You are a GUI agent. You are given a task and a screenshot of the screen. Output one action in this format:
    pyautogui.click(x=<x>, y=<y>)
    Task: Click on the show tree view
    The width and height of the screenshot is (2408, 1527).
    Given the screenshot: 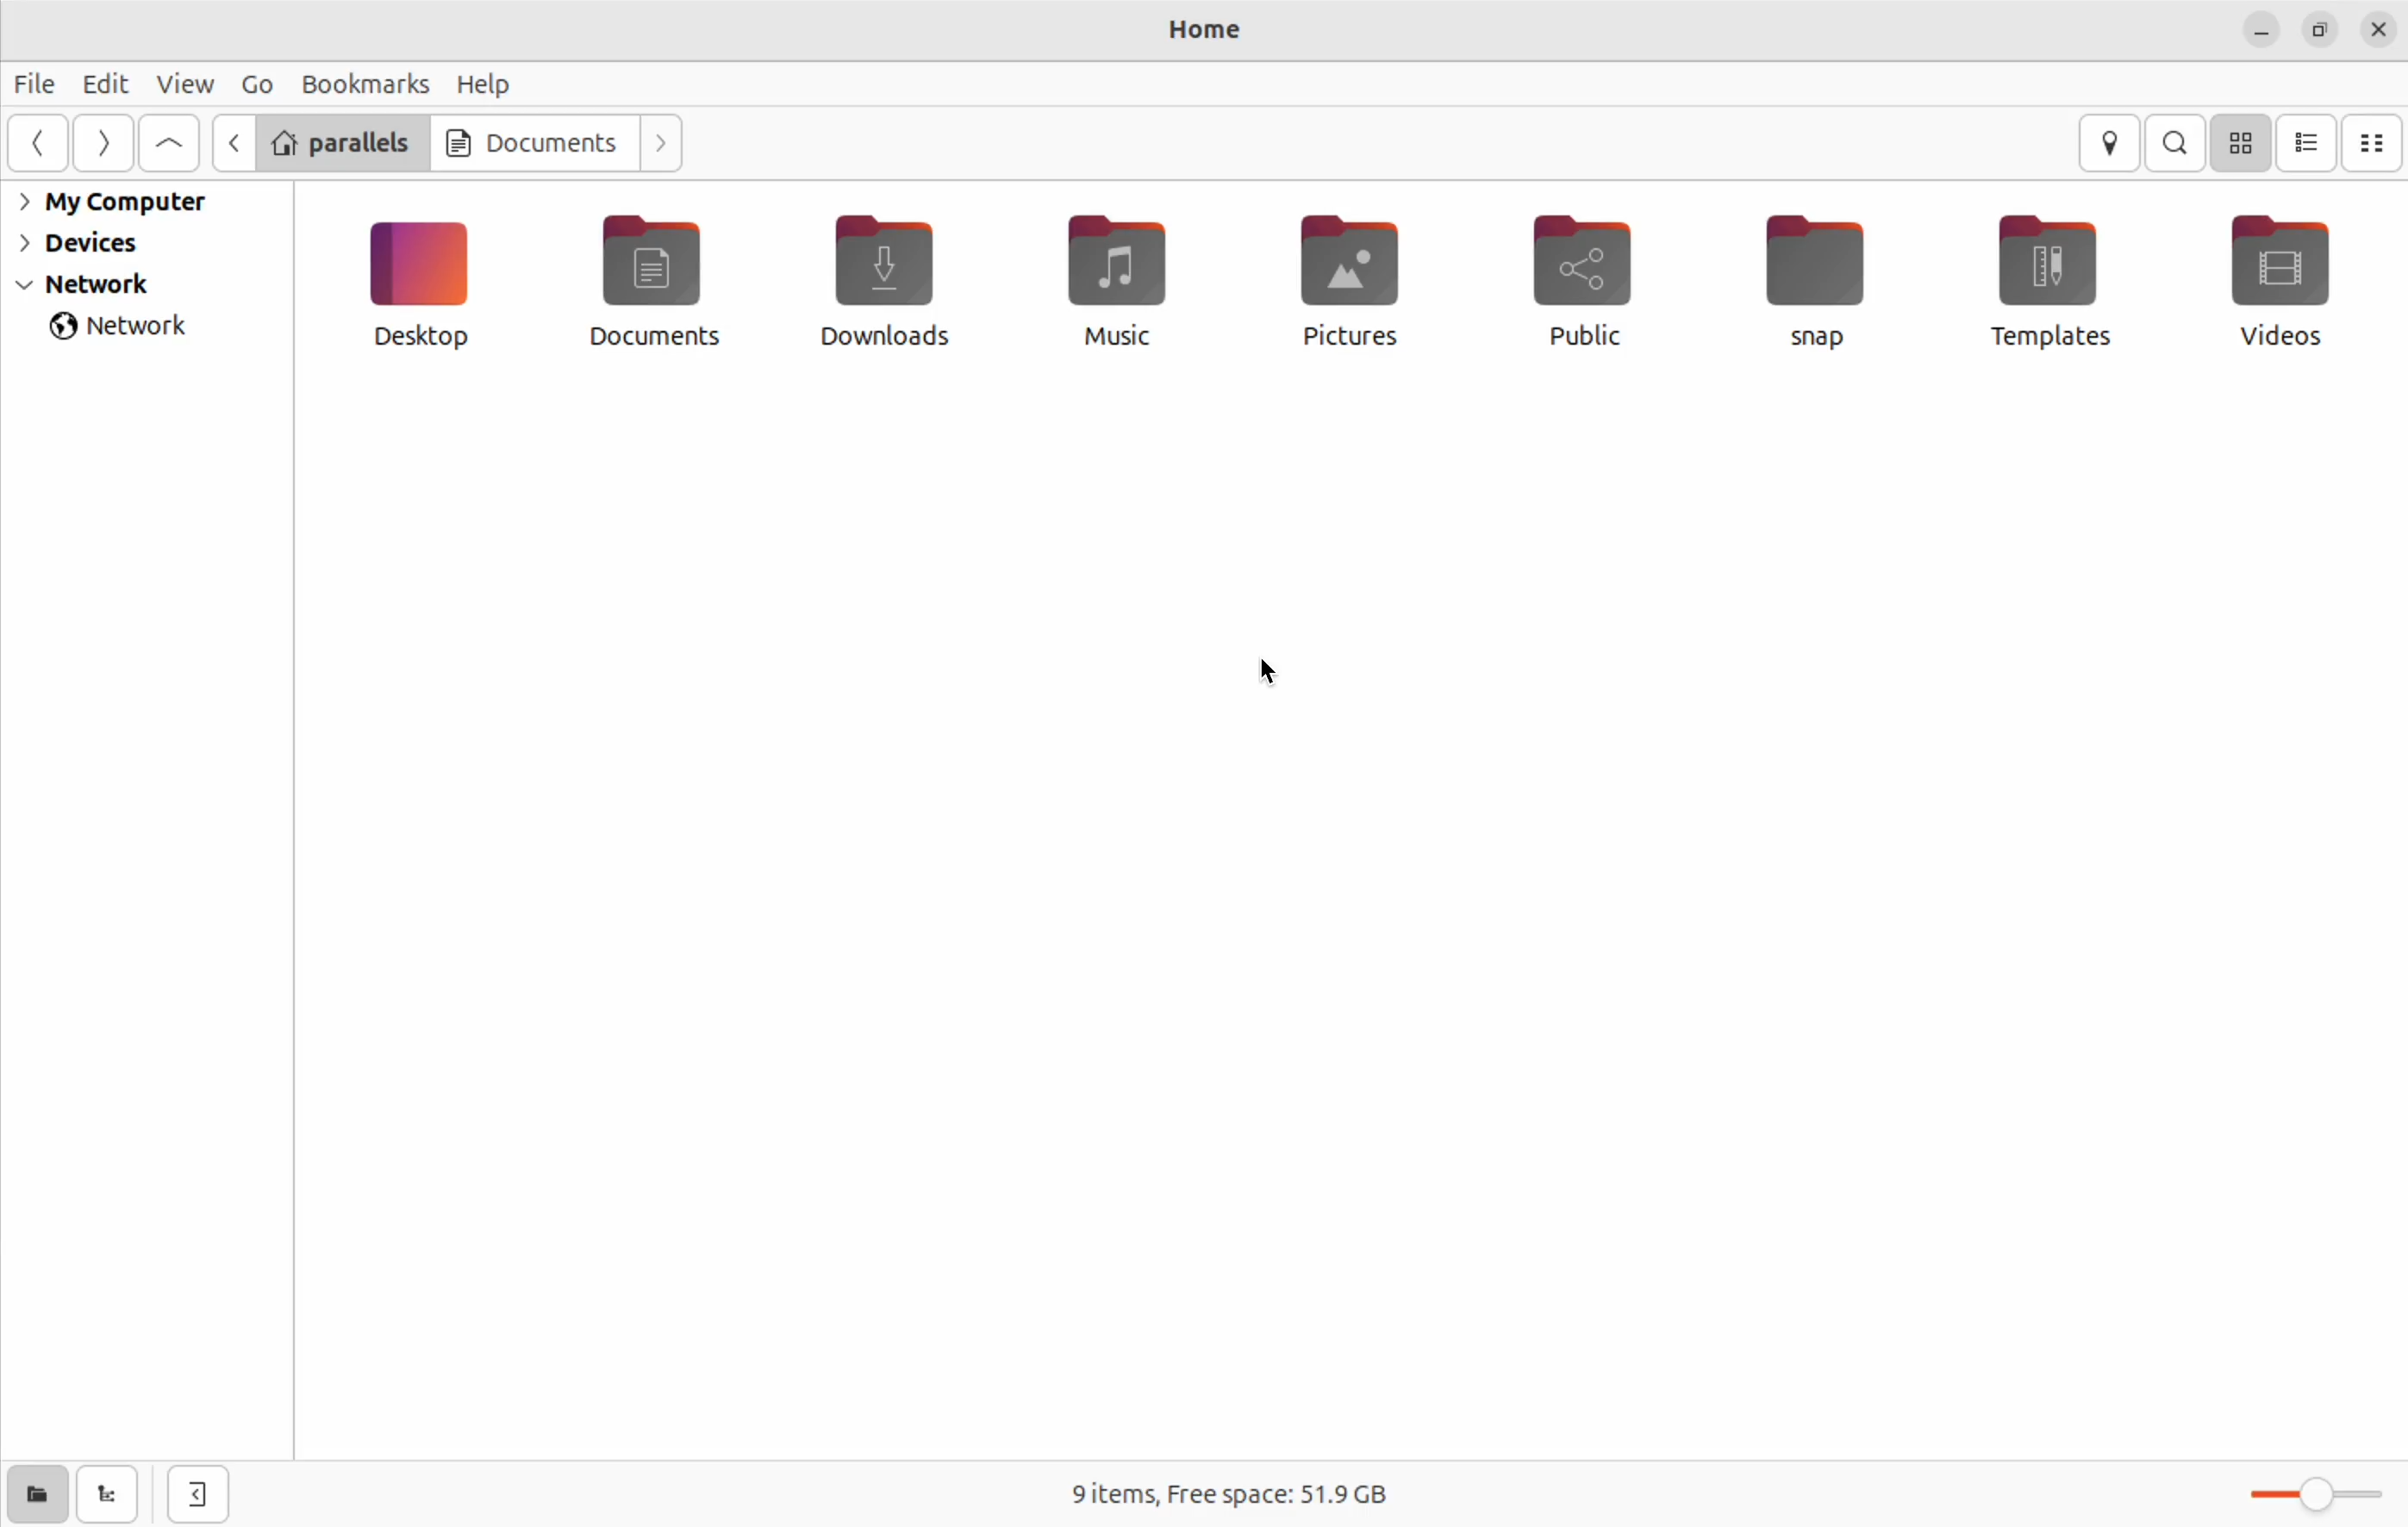 What is the action you would take?
    pyautogui.click(x=106, y=1495)
    